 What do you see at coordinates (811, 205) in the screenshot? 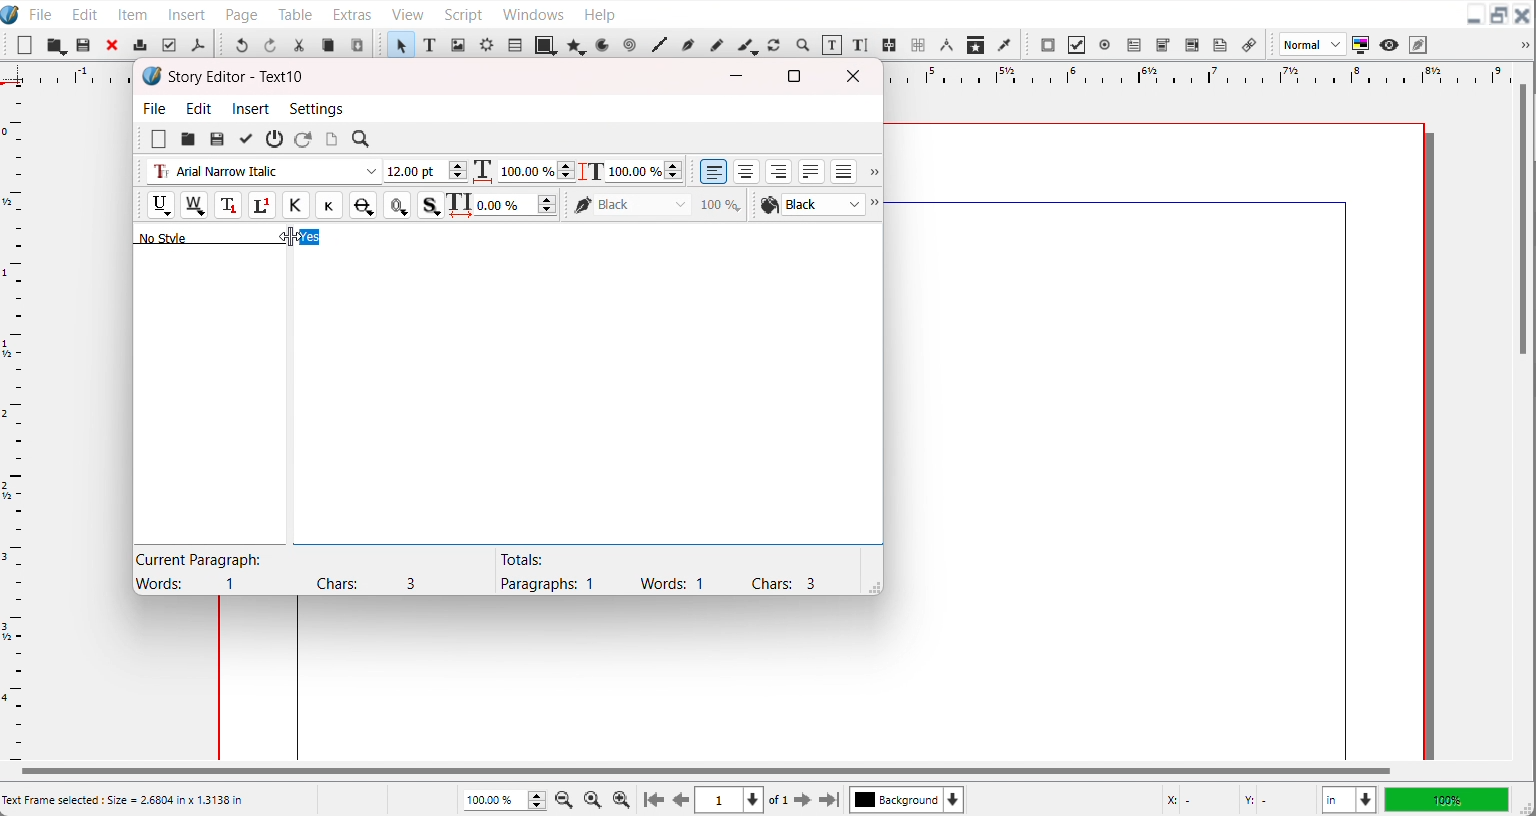
I see `Text Color` at bounding box center [811, 205].